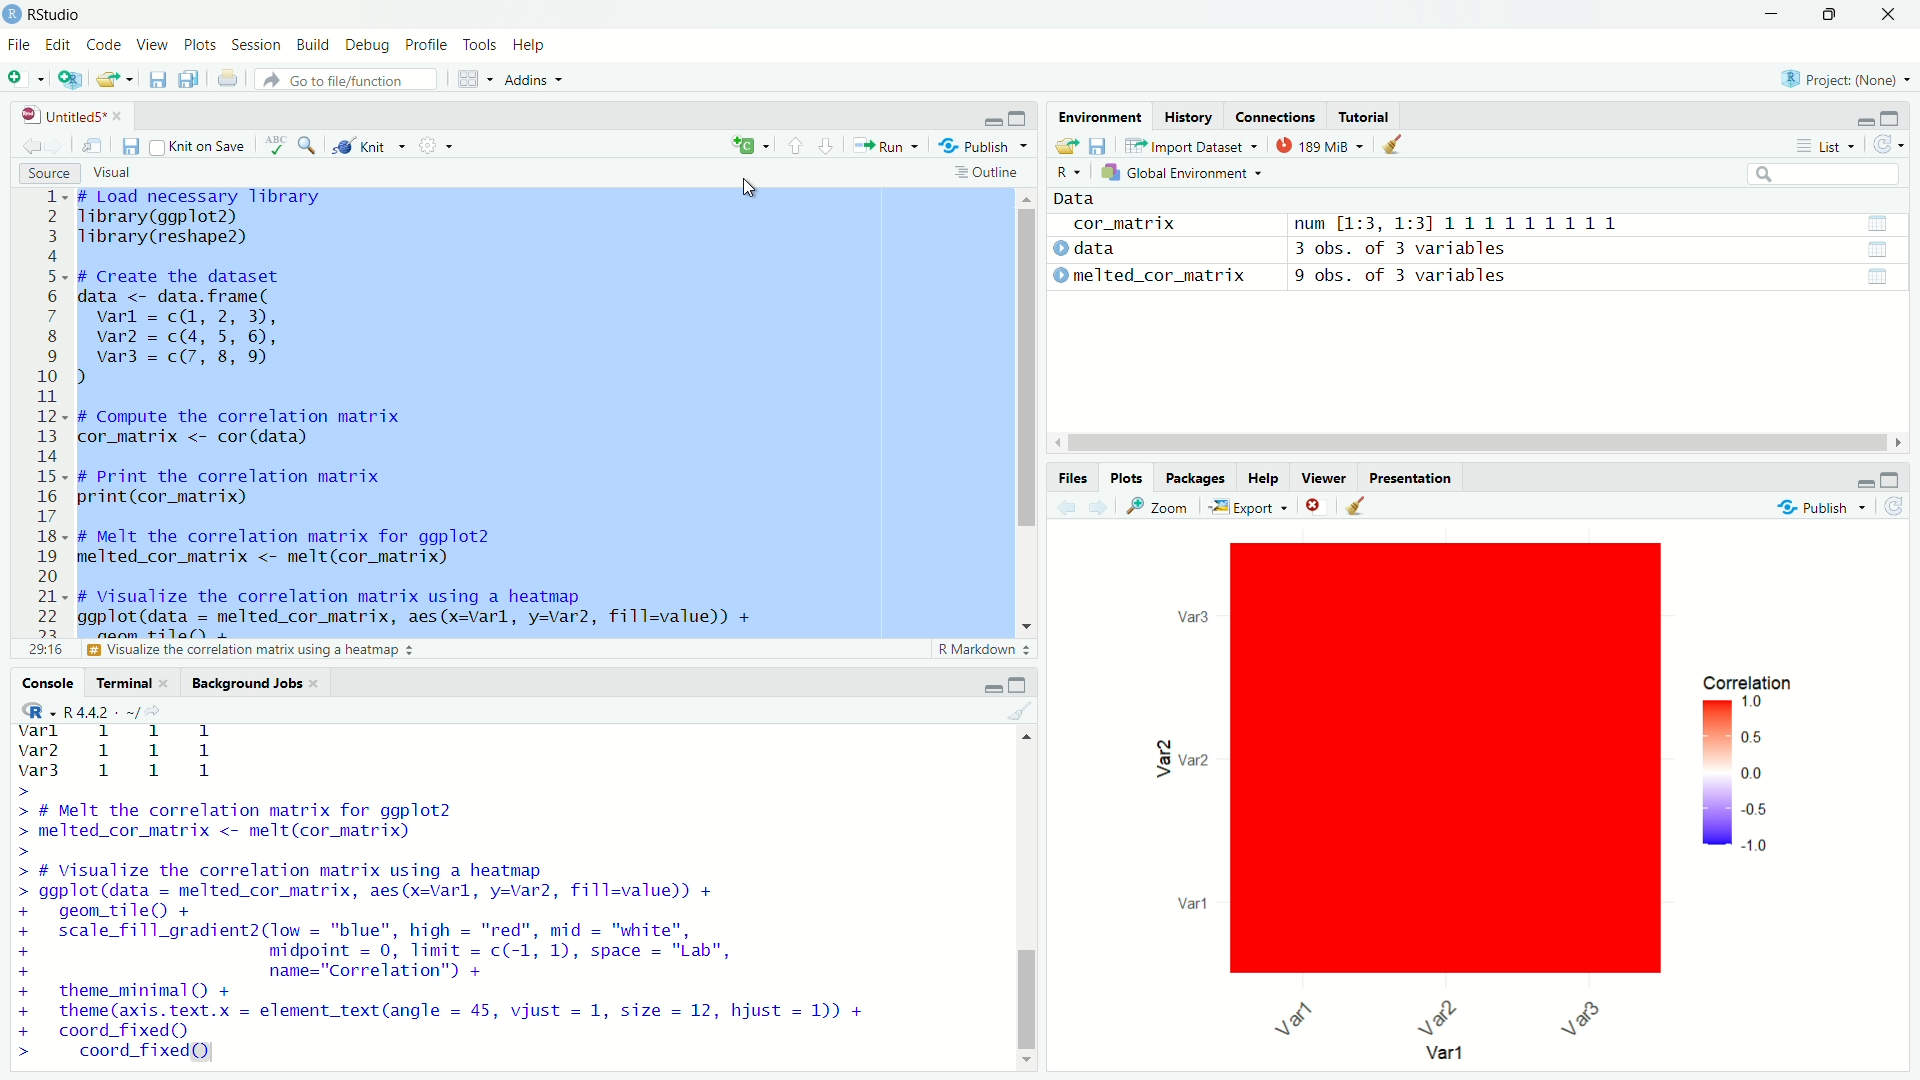  Describe the element at coordinates (1410, 478) in the screenshot. I see `presentation` at that location.